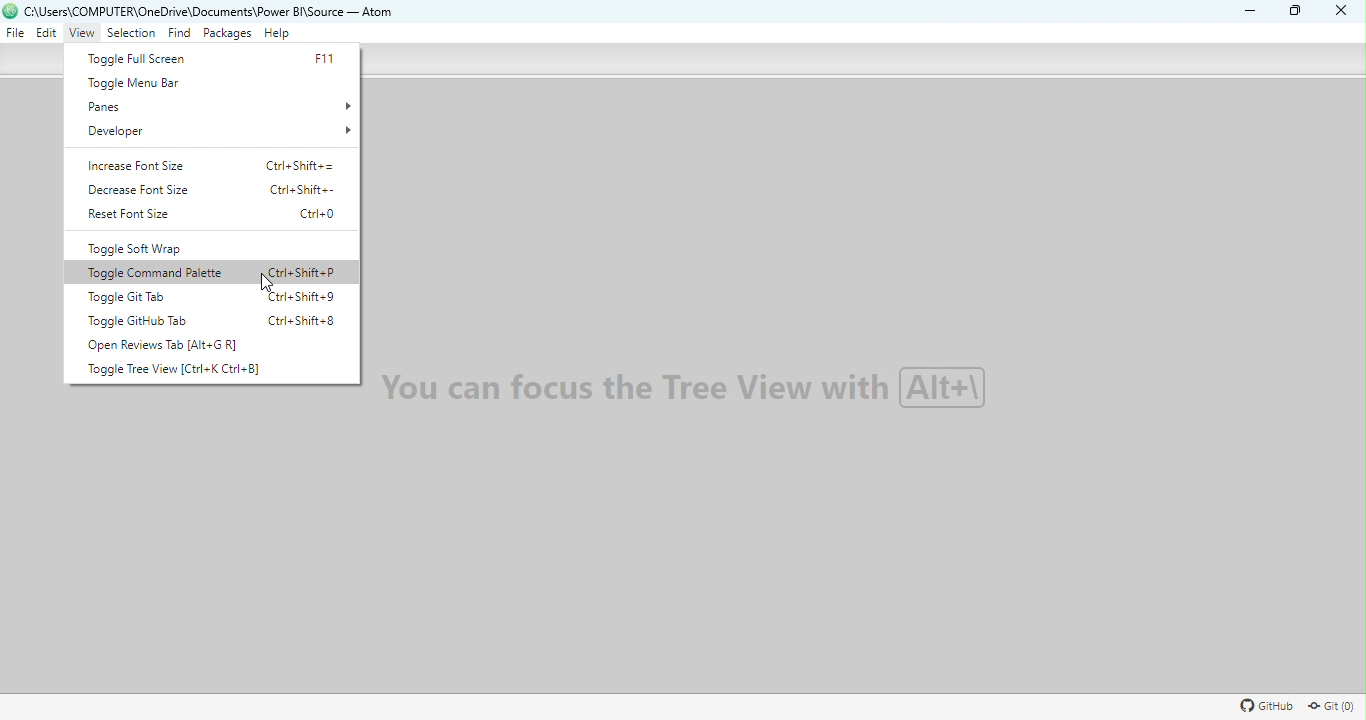 This screenshot has width=1366, height=720. What do you see at coordinates (213, 298) in the screenshot?
I see `Toggle git tab` at bounding box center [213, 298].